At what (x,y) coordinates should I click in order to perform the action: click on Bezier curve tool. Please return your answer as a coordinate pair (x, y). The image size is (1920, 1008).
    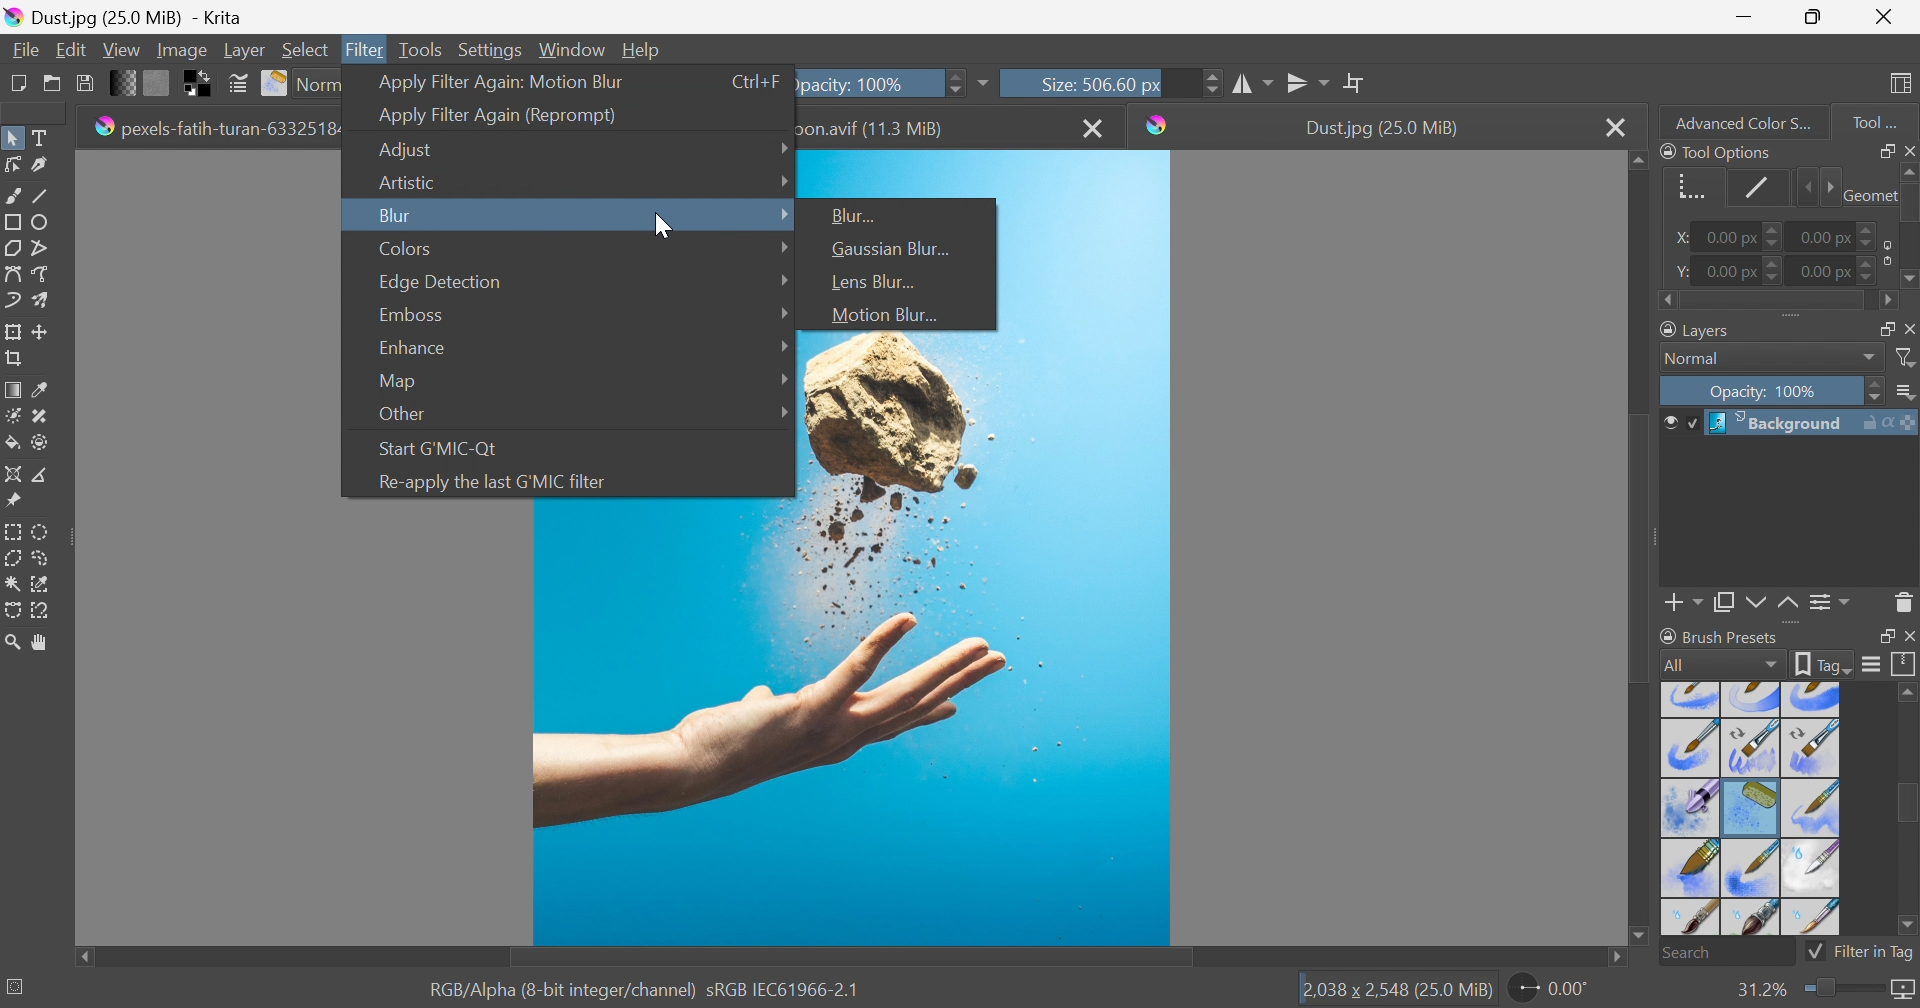
    Looking at the image, I should click on (12, 274).